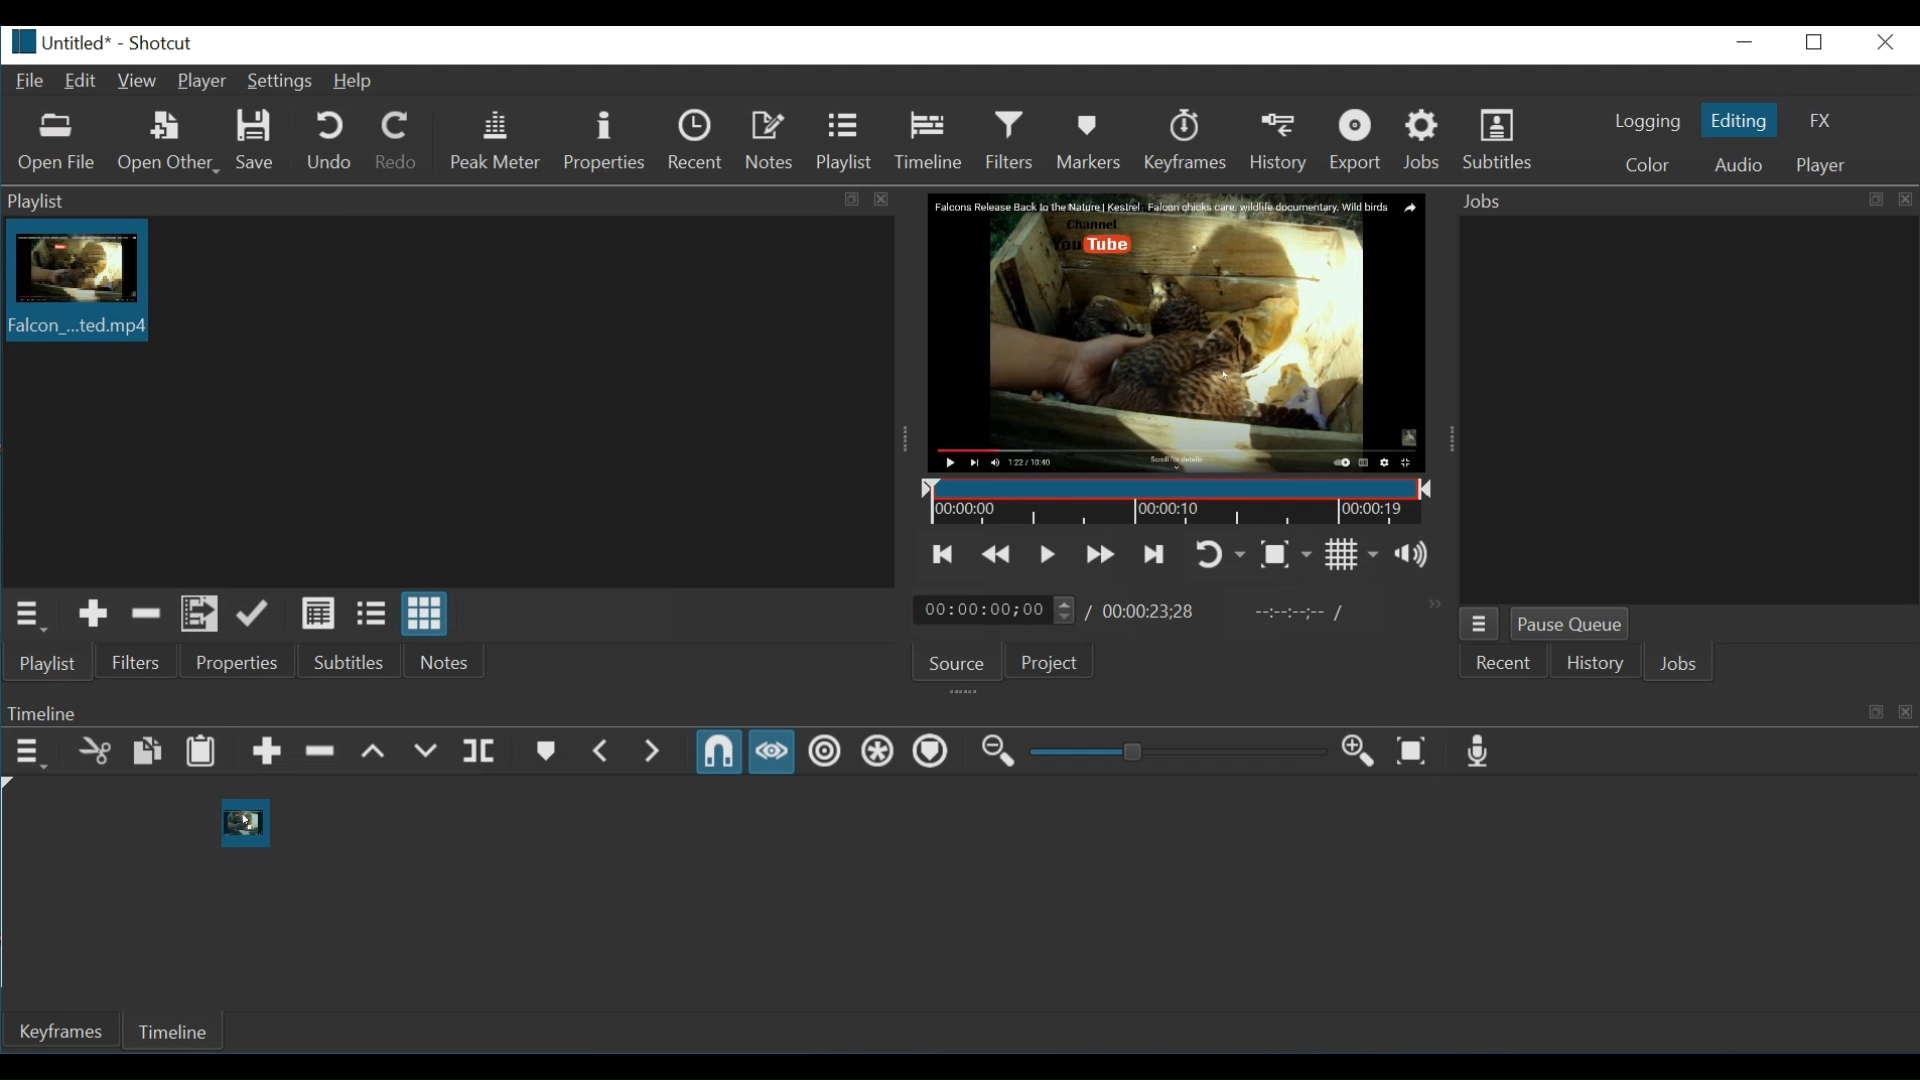 This screenshot has width=1920, height=1080. Describe the element at coordinates (1010, 140) in the screenshot. I see `Filters` at that location.